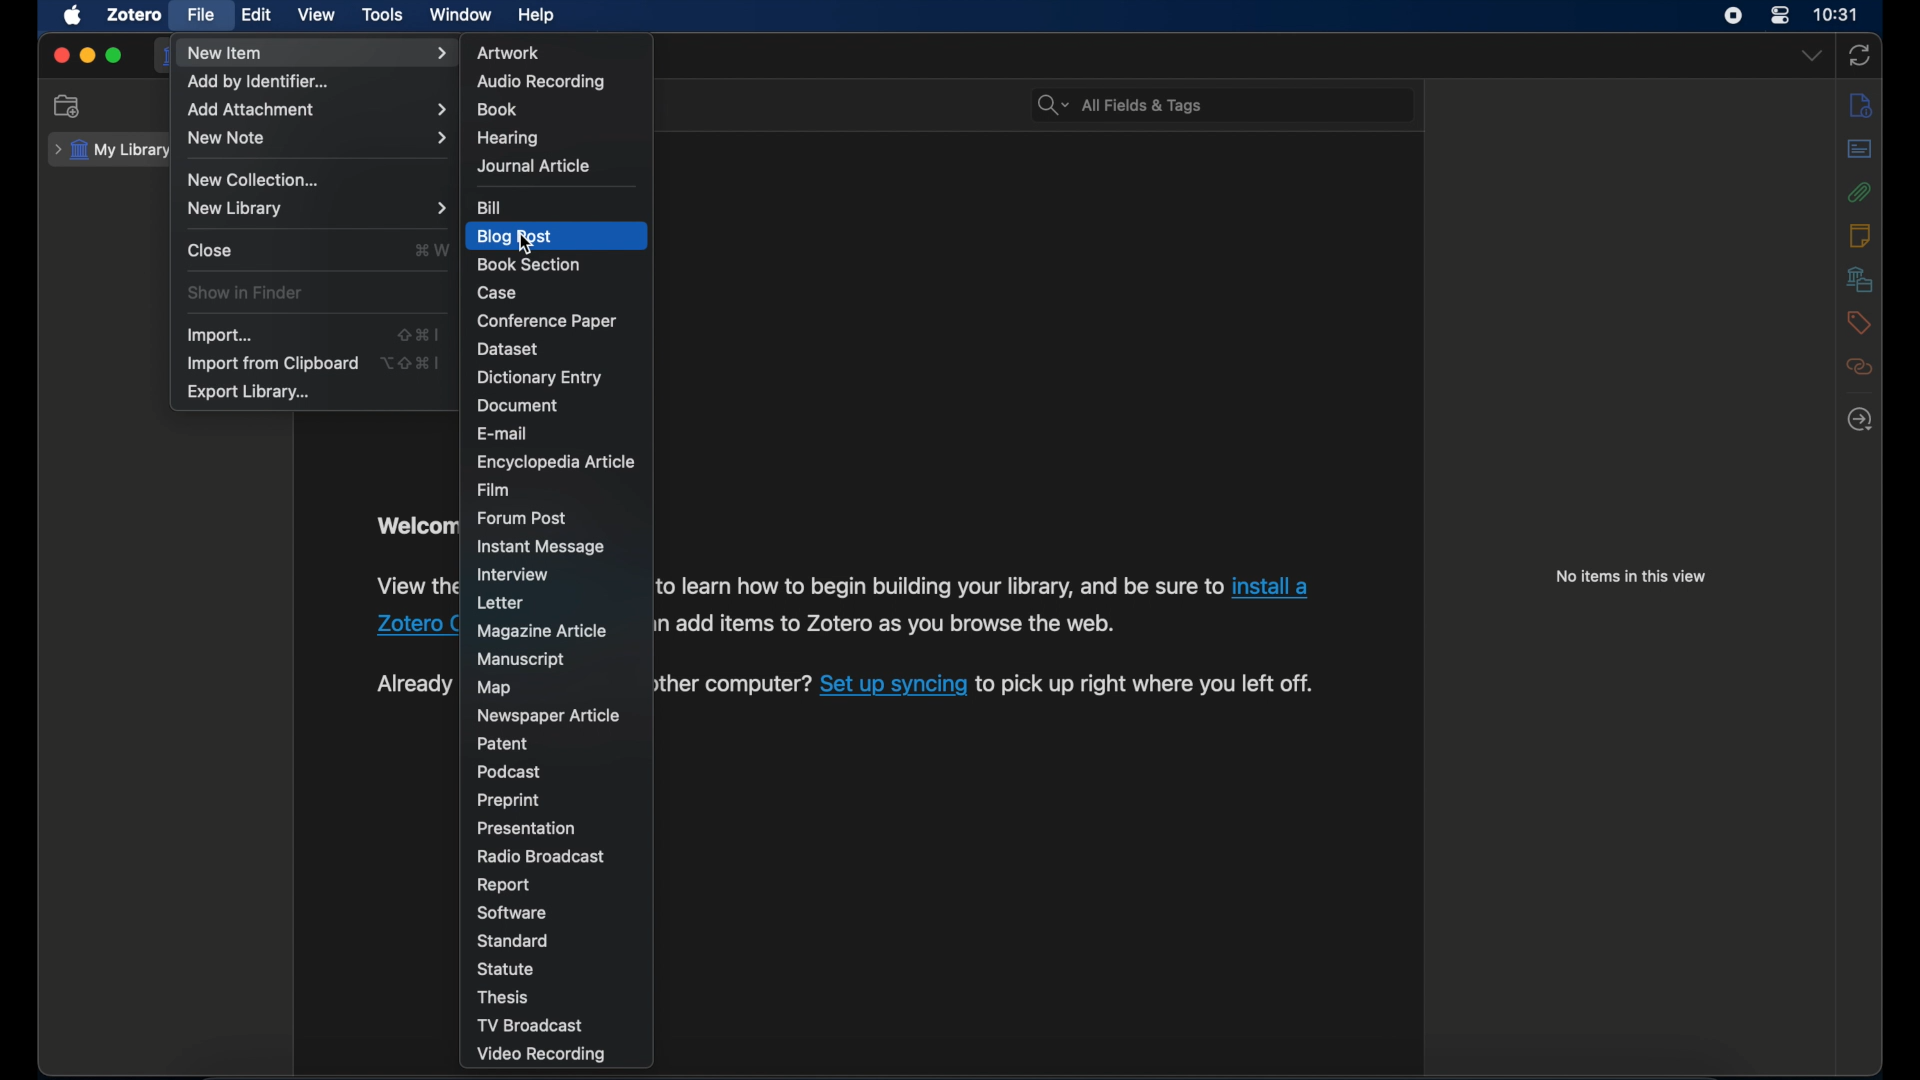  What do you see at coordinates (413, 526) in the screenshot?
I see `obscure text` at bounding box center [413, 526].